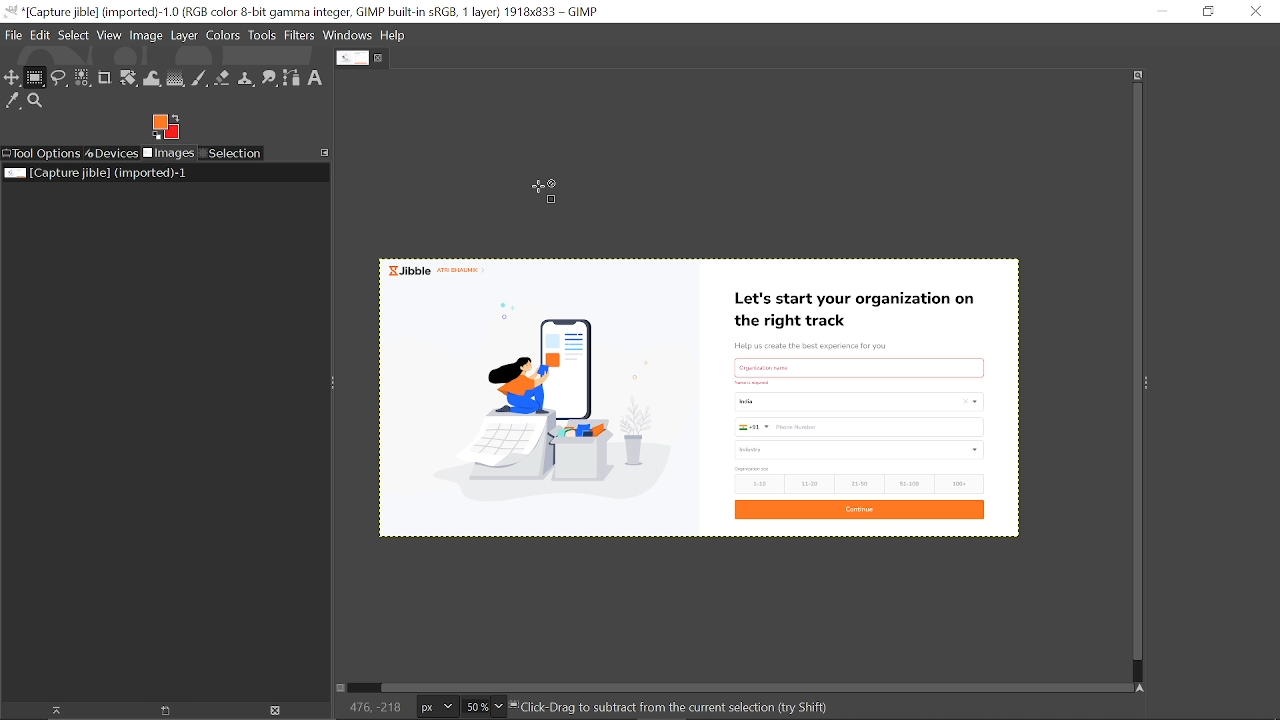  What do you see at coordinates (1138, 75) in the screenshot?
I see `Zoom when window size changes` at bounding box center [1138, 75].